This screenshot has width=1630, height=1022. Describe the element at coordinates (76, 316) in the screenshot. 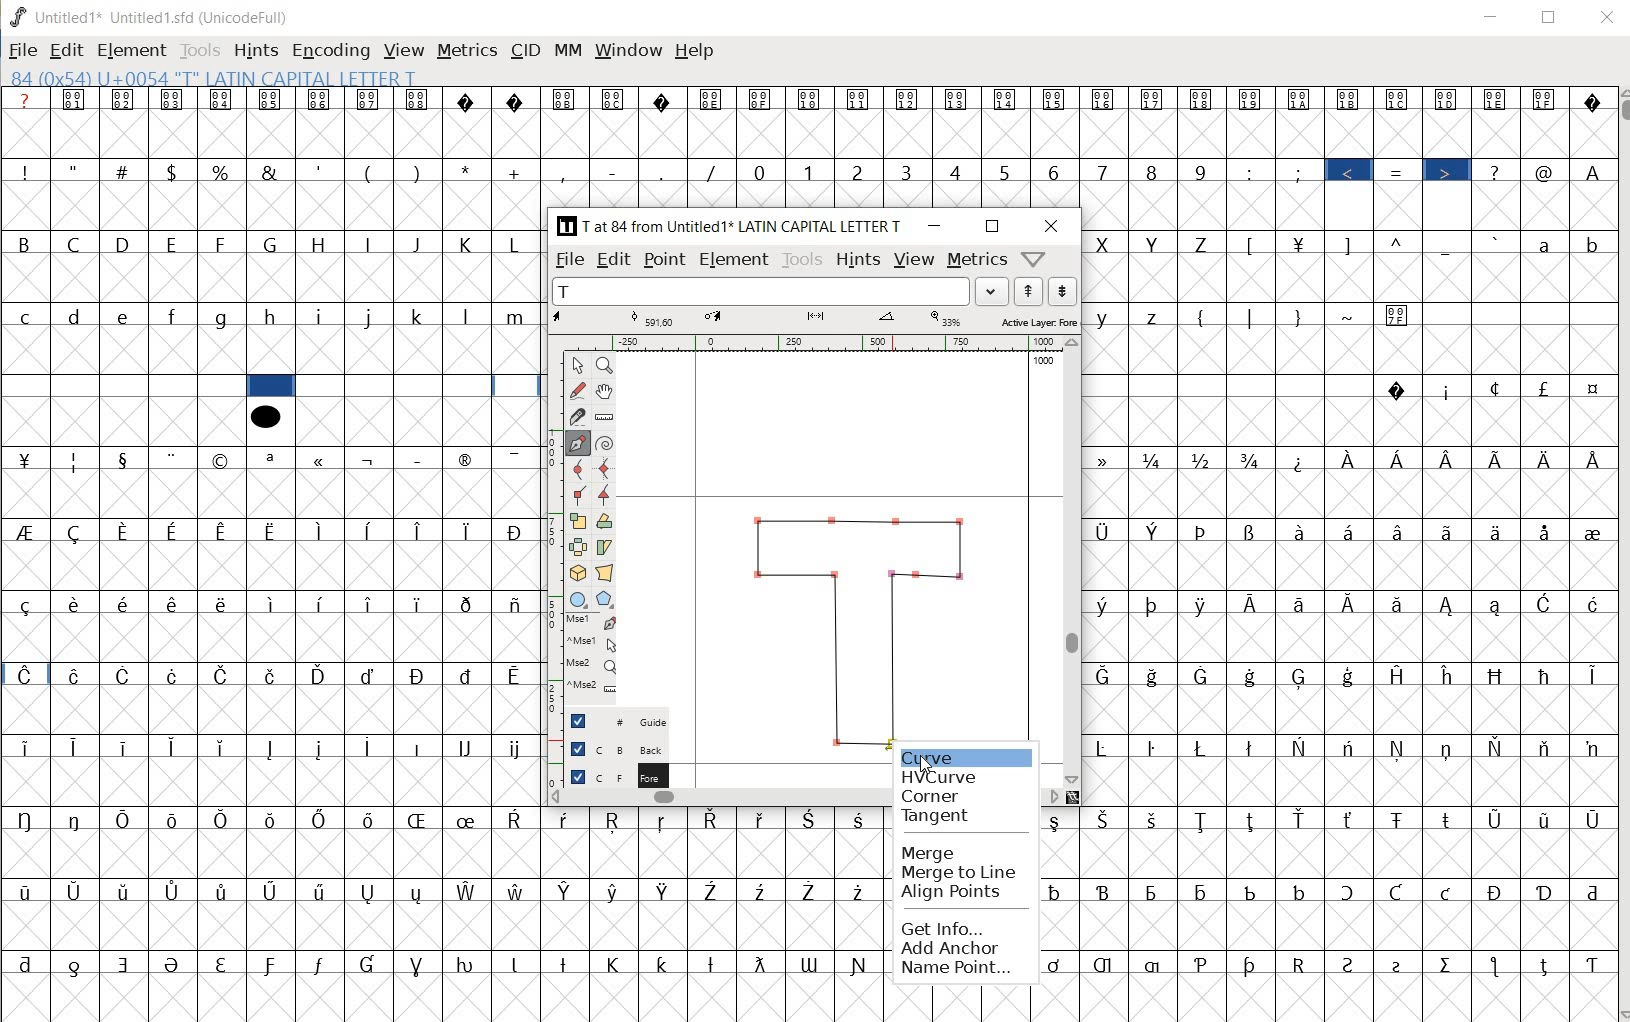

I see `d` at that location.